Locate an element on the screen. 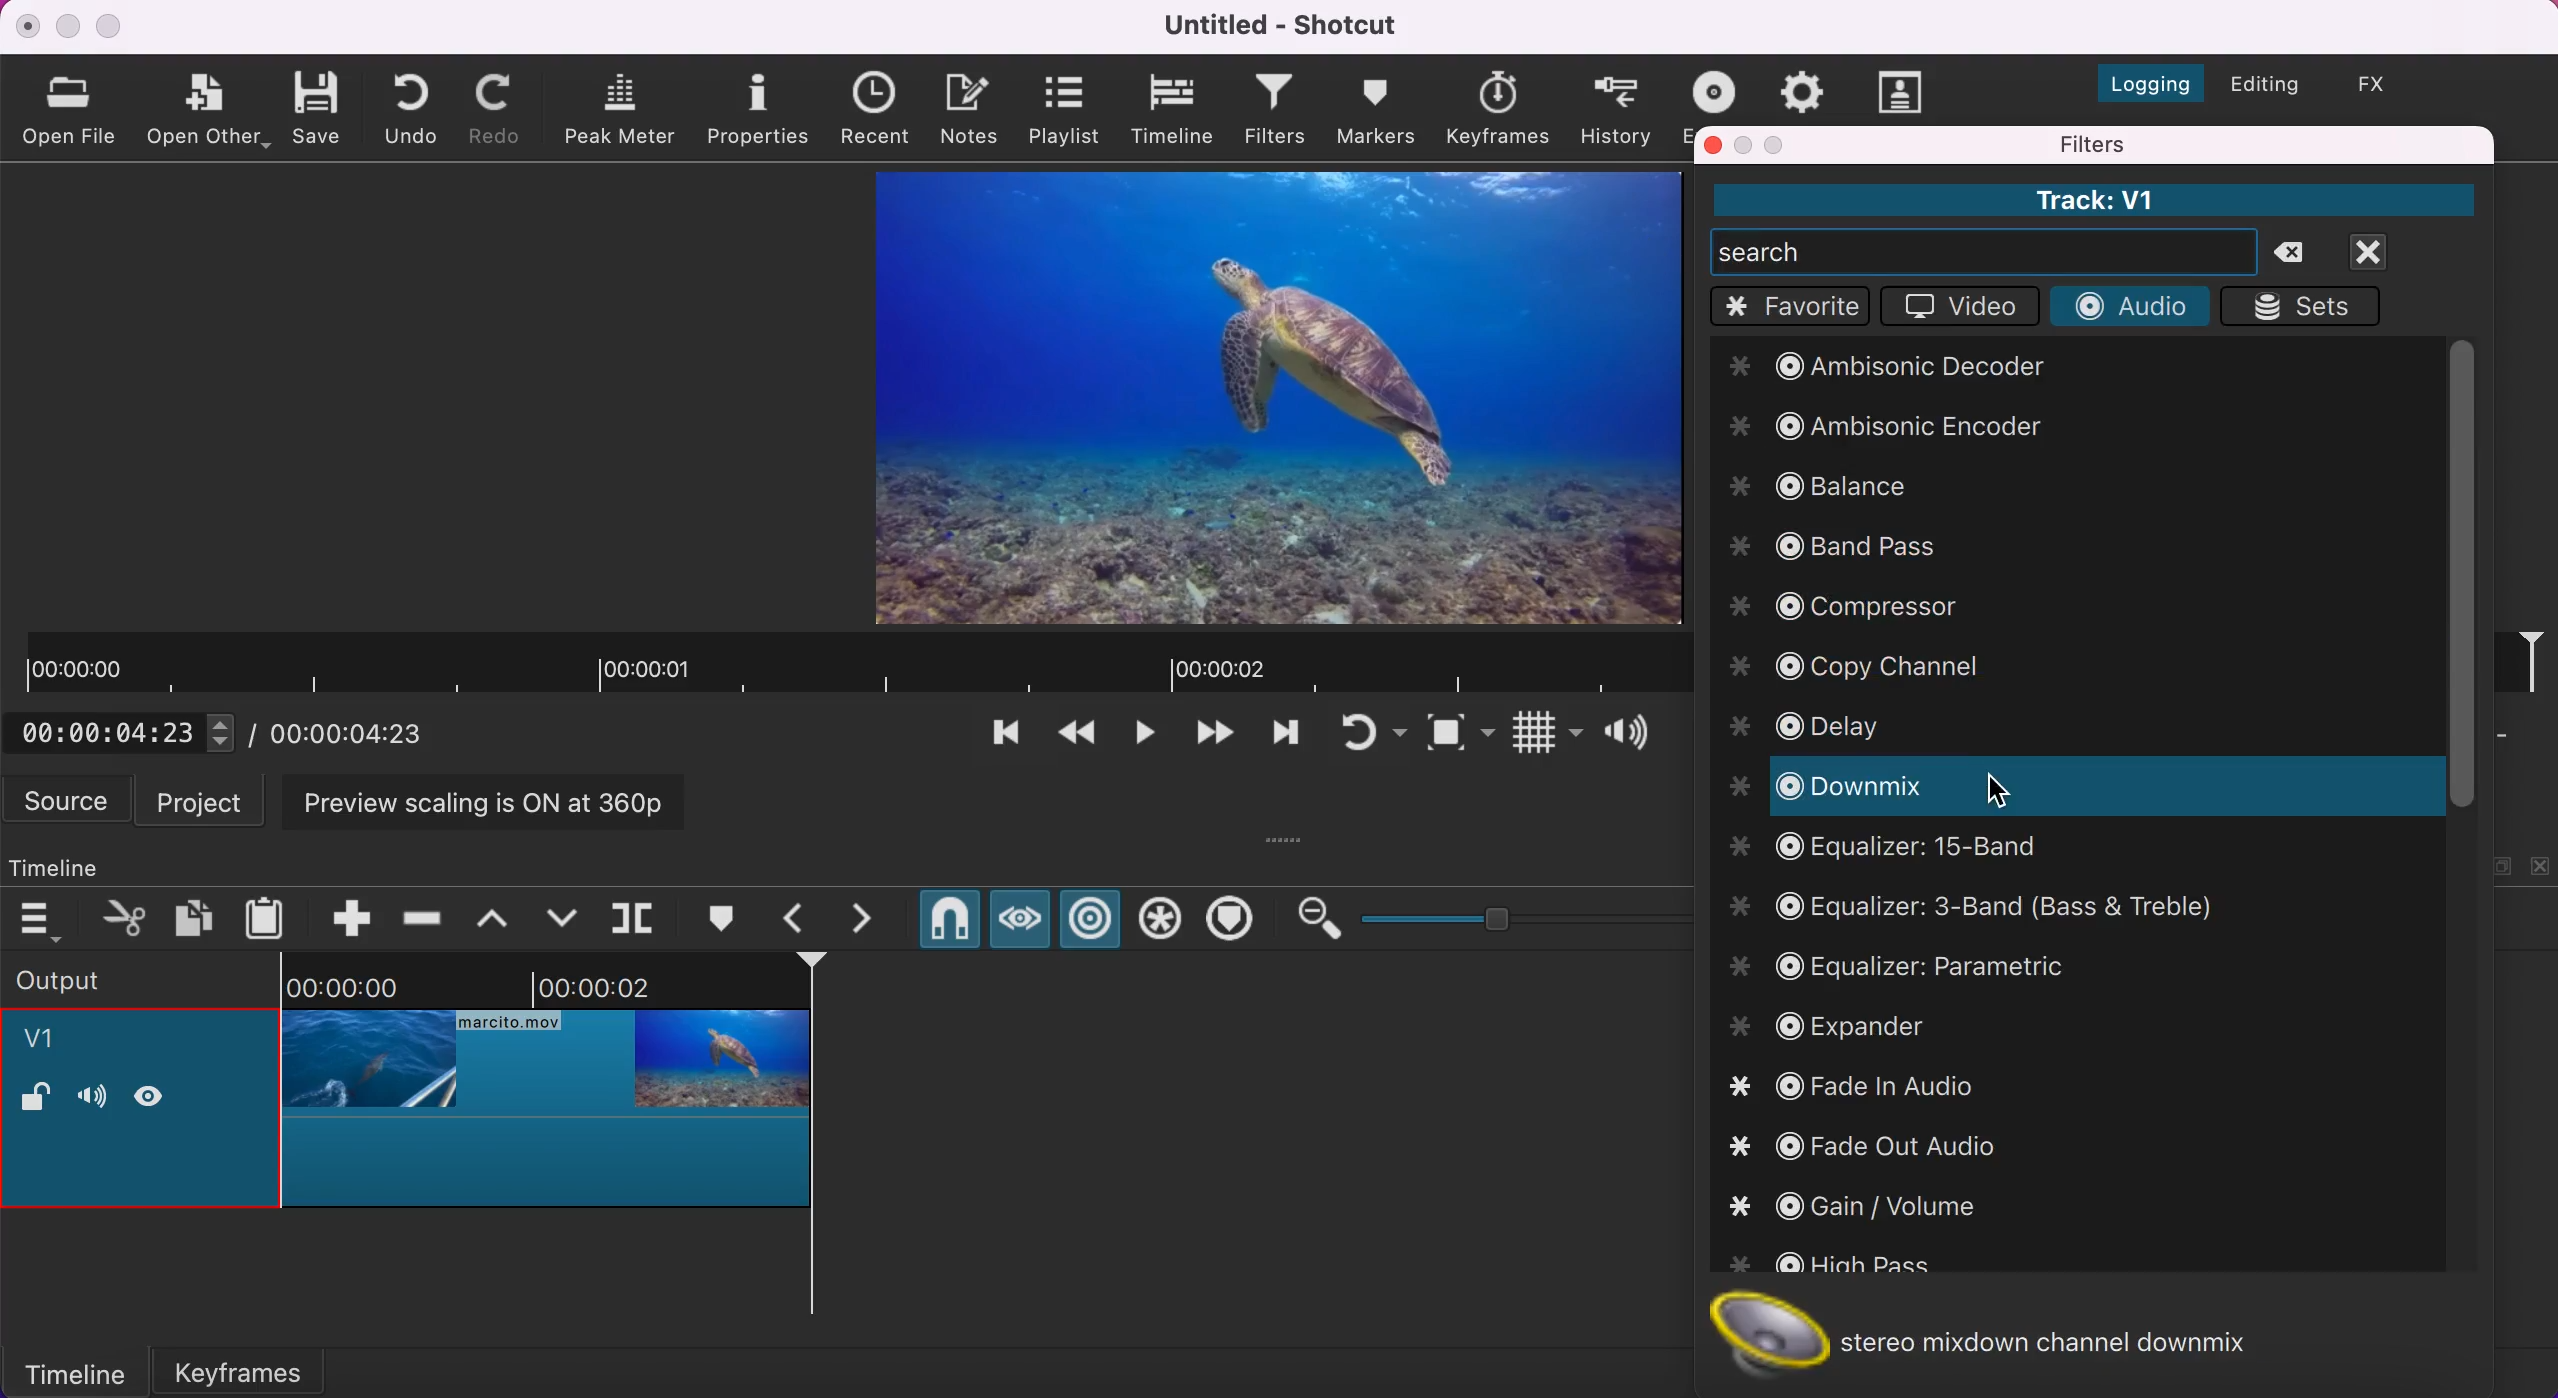 The width and height of the screenshot is (2558, 1398). preview scaling is on at 360p is located at coordinates (495, 800).